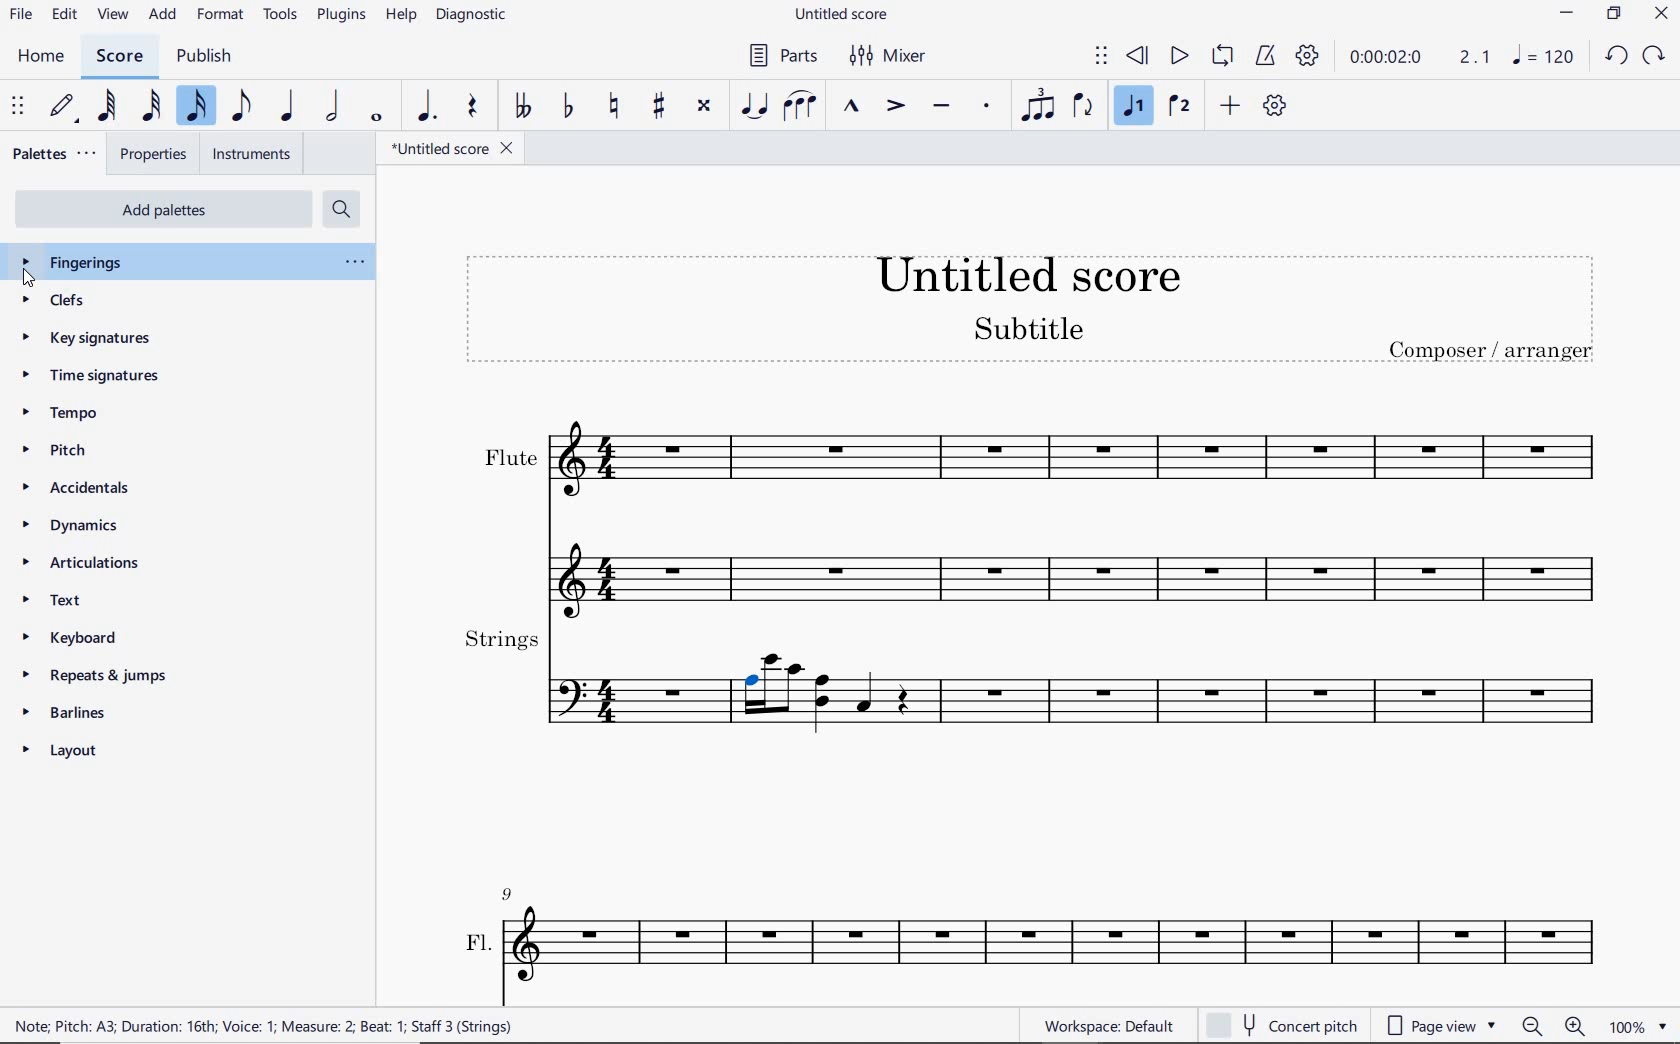 Image resolution: width=1680 pixels, height=1044 pixels. I want to click on voice 1, so click(1134, 107).